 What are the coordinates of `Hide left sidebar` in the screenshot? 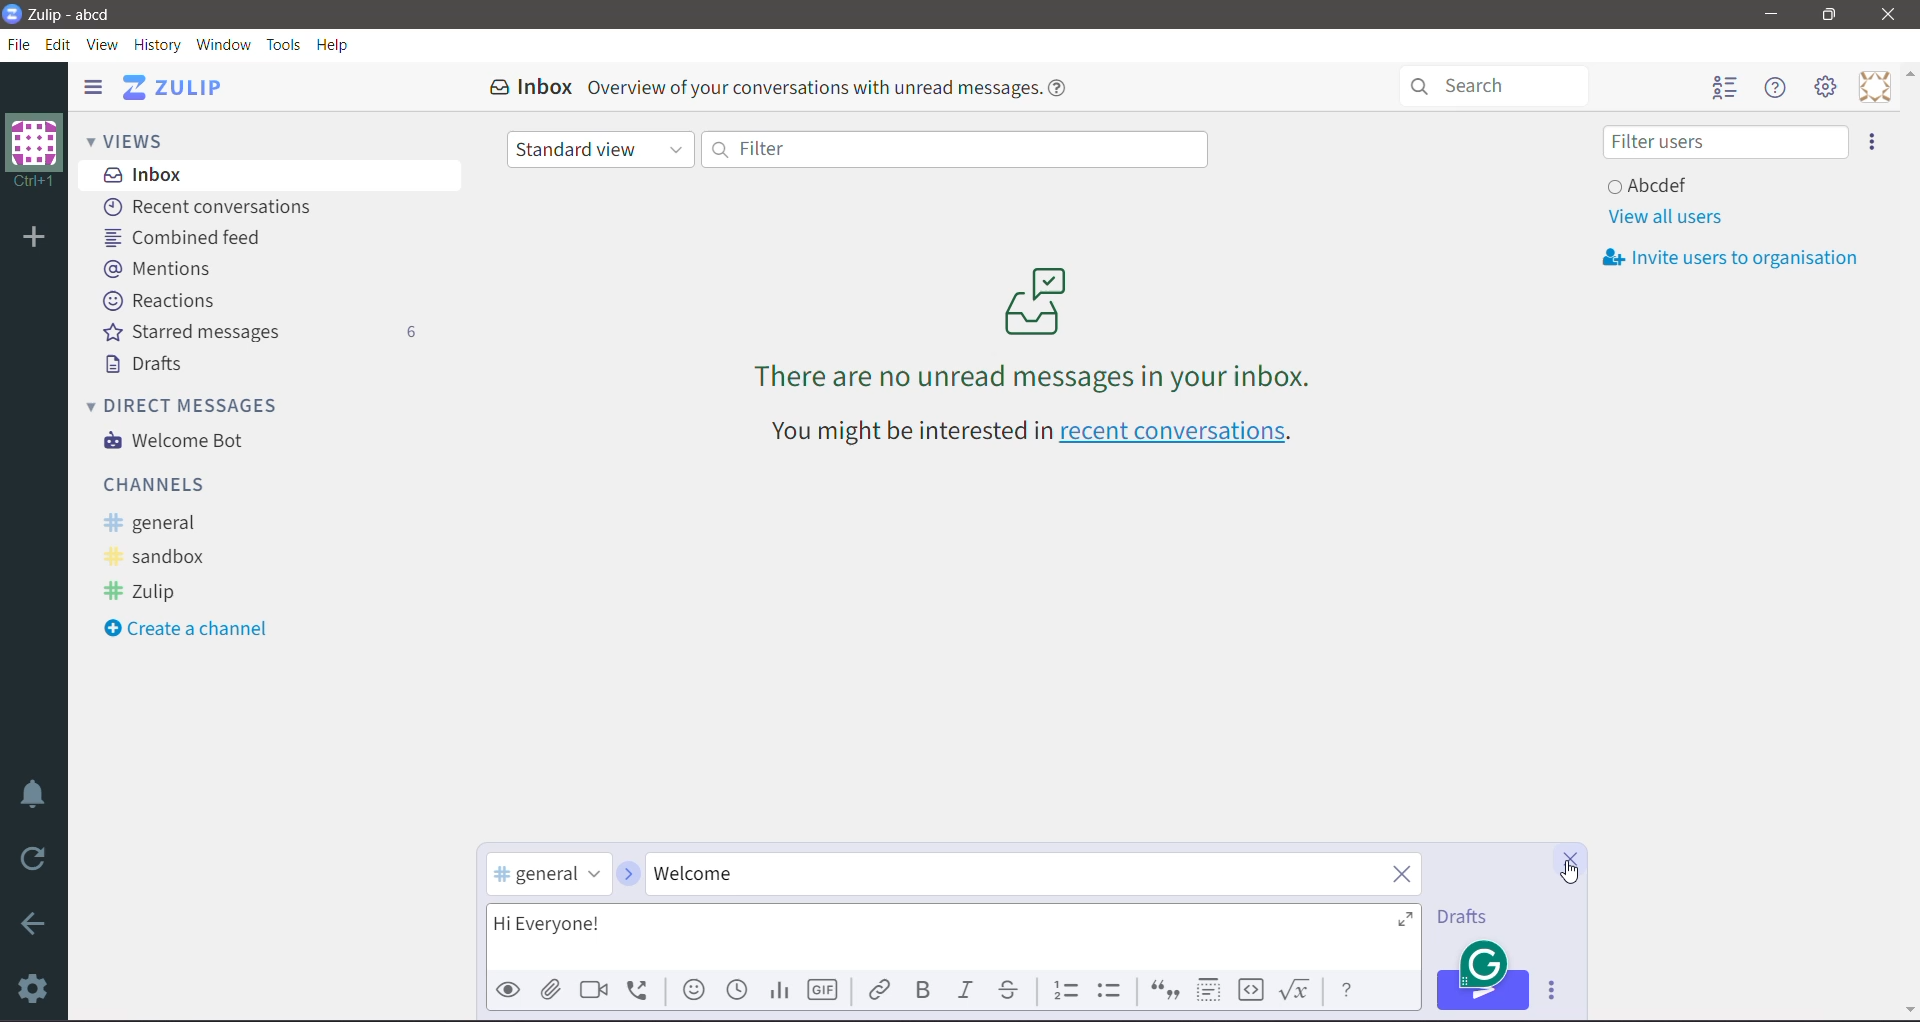 It's located at (92, 86).